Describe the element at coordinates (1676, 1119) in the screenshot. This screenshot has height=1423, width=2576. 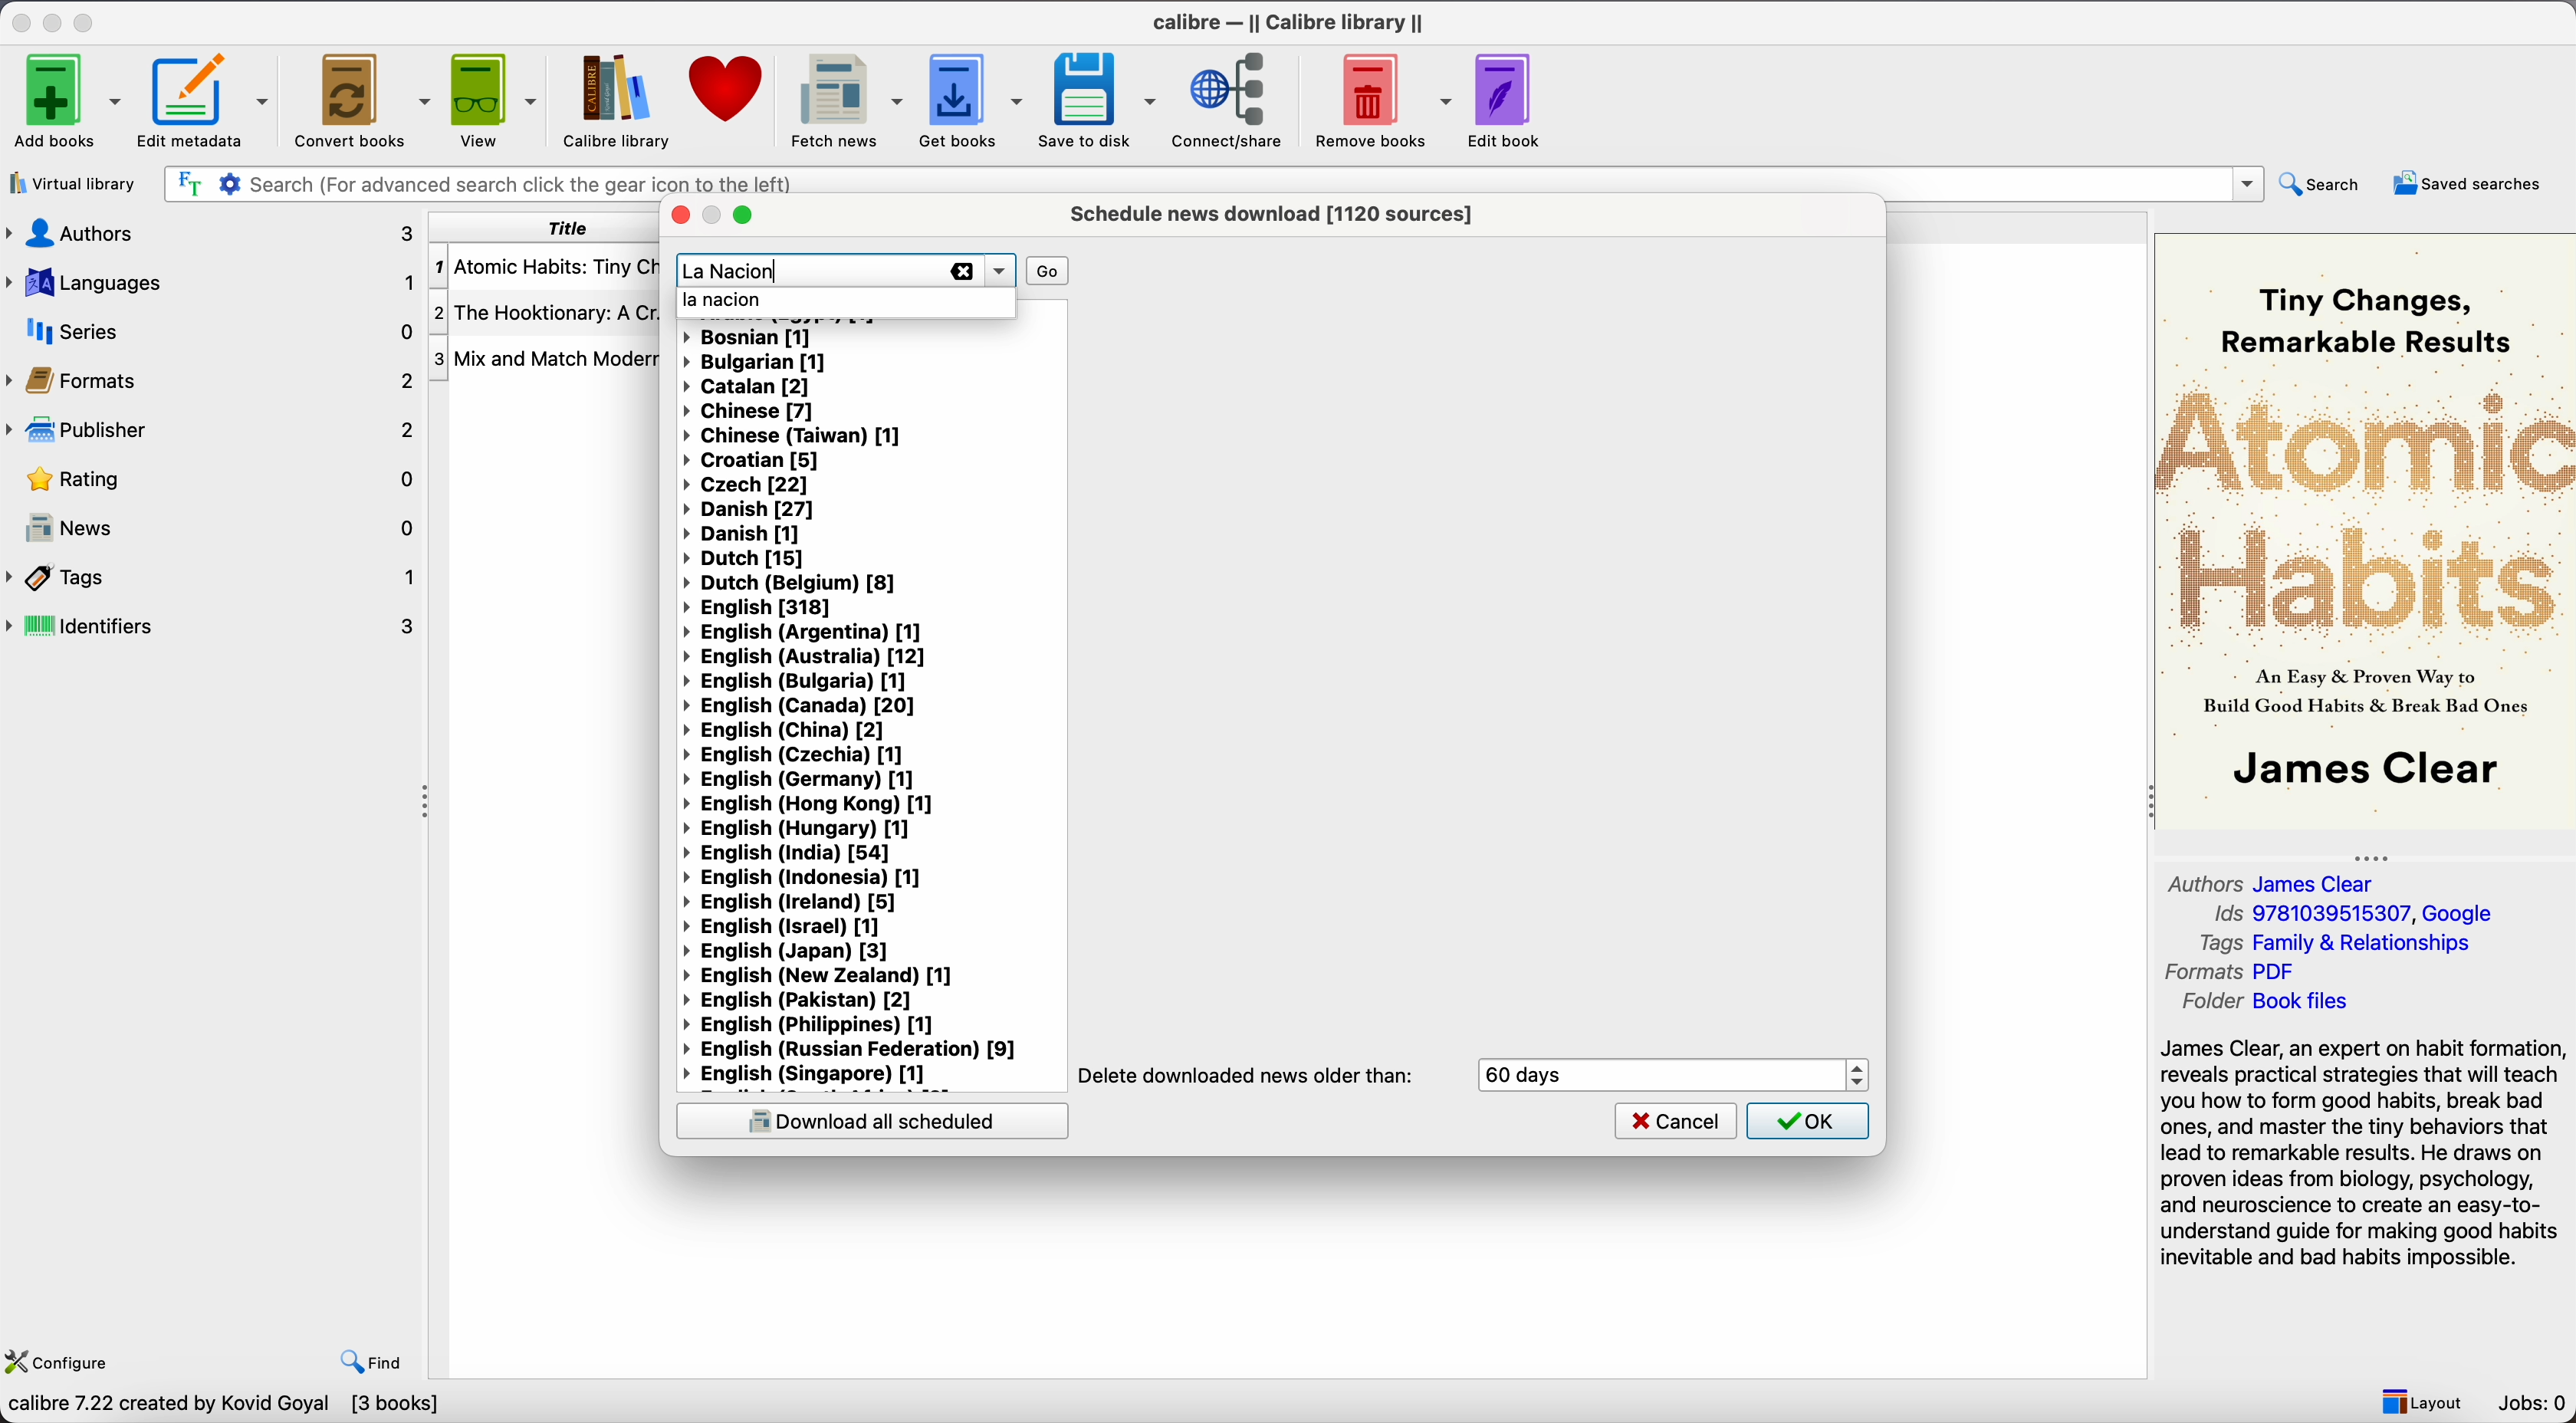
I see `cancel` at that location.